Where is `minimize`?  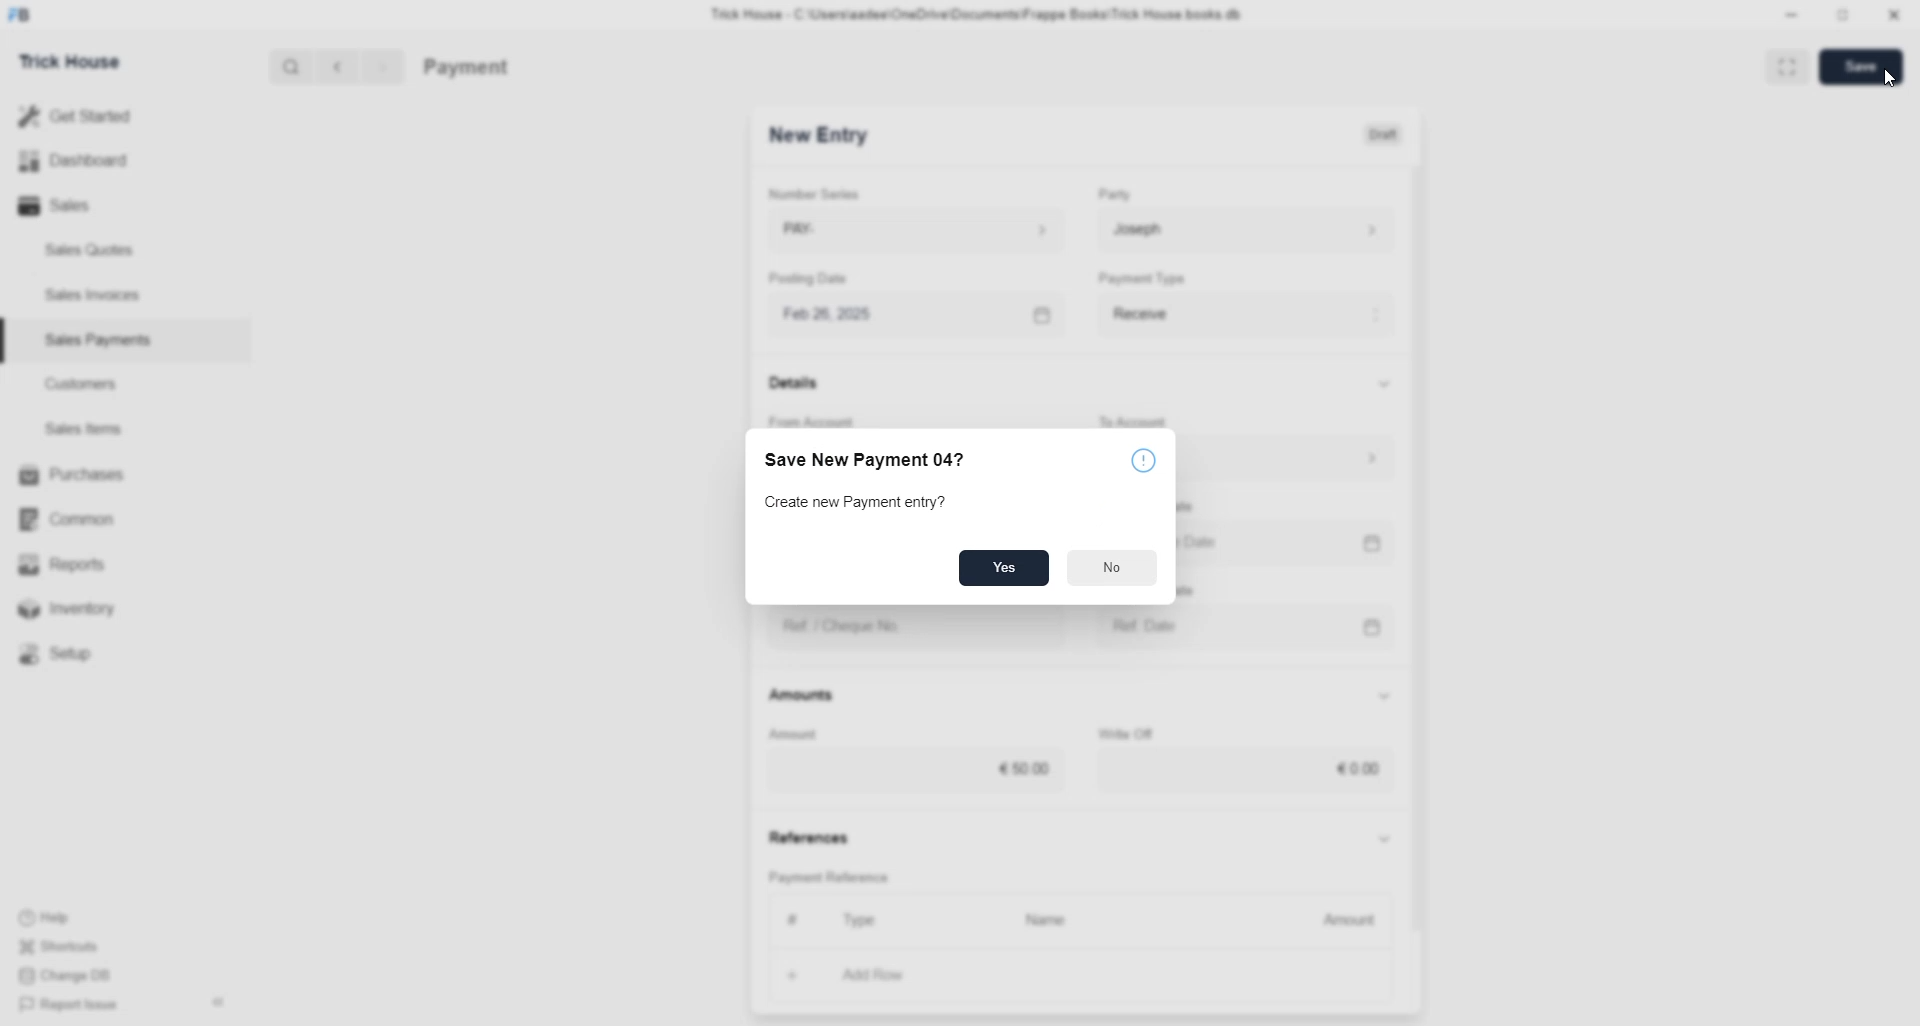 minimize is located at coordinates (1792, 16).